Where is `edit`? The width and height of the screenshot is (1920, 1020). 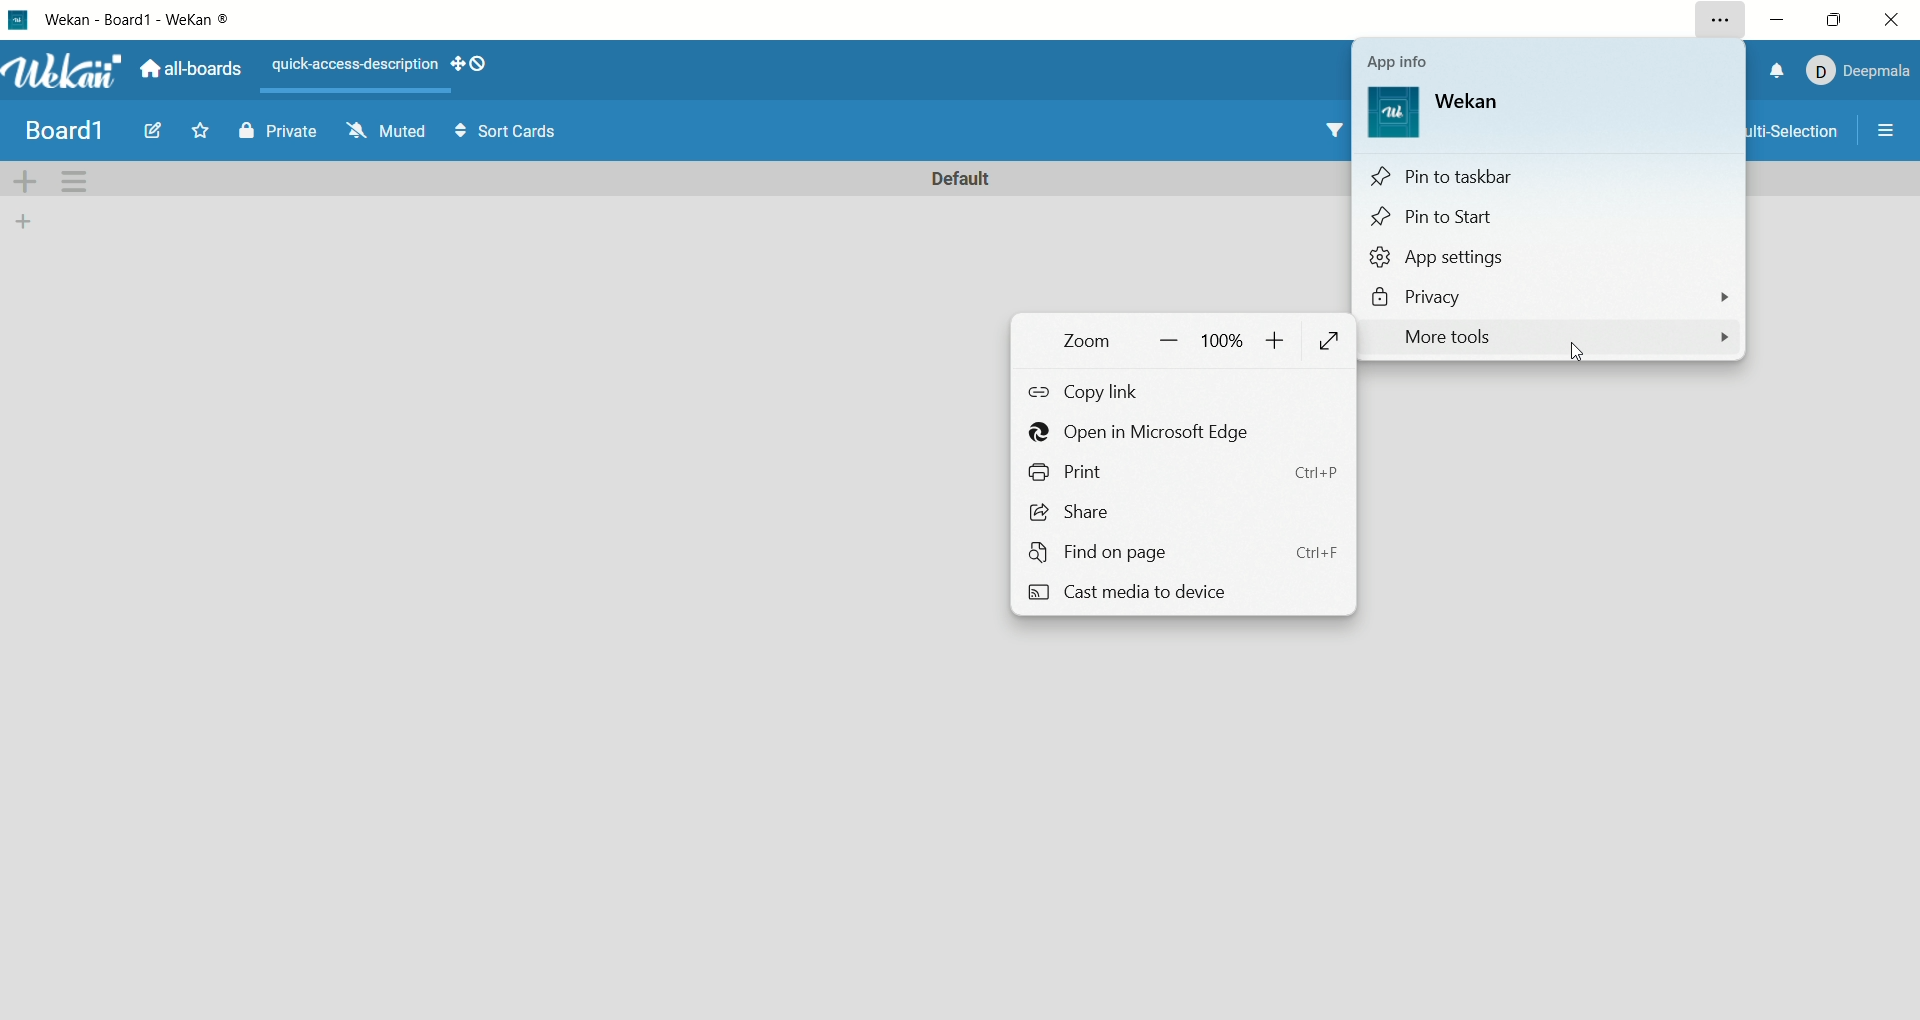
edit is located at coordinates (157, 135).